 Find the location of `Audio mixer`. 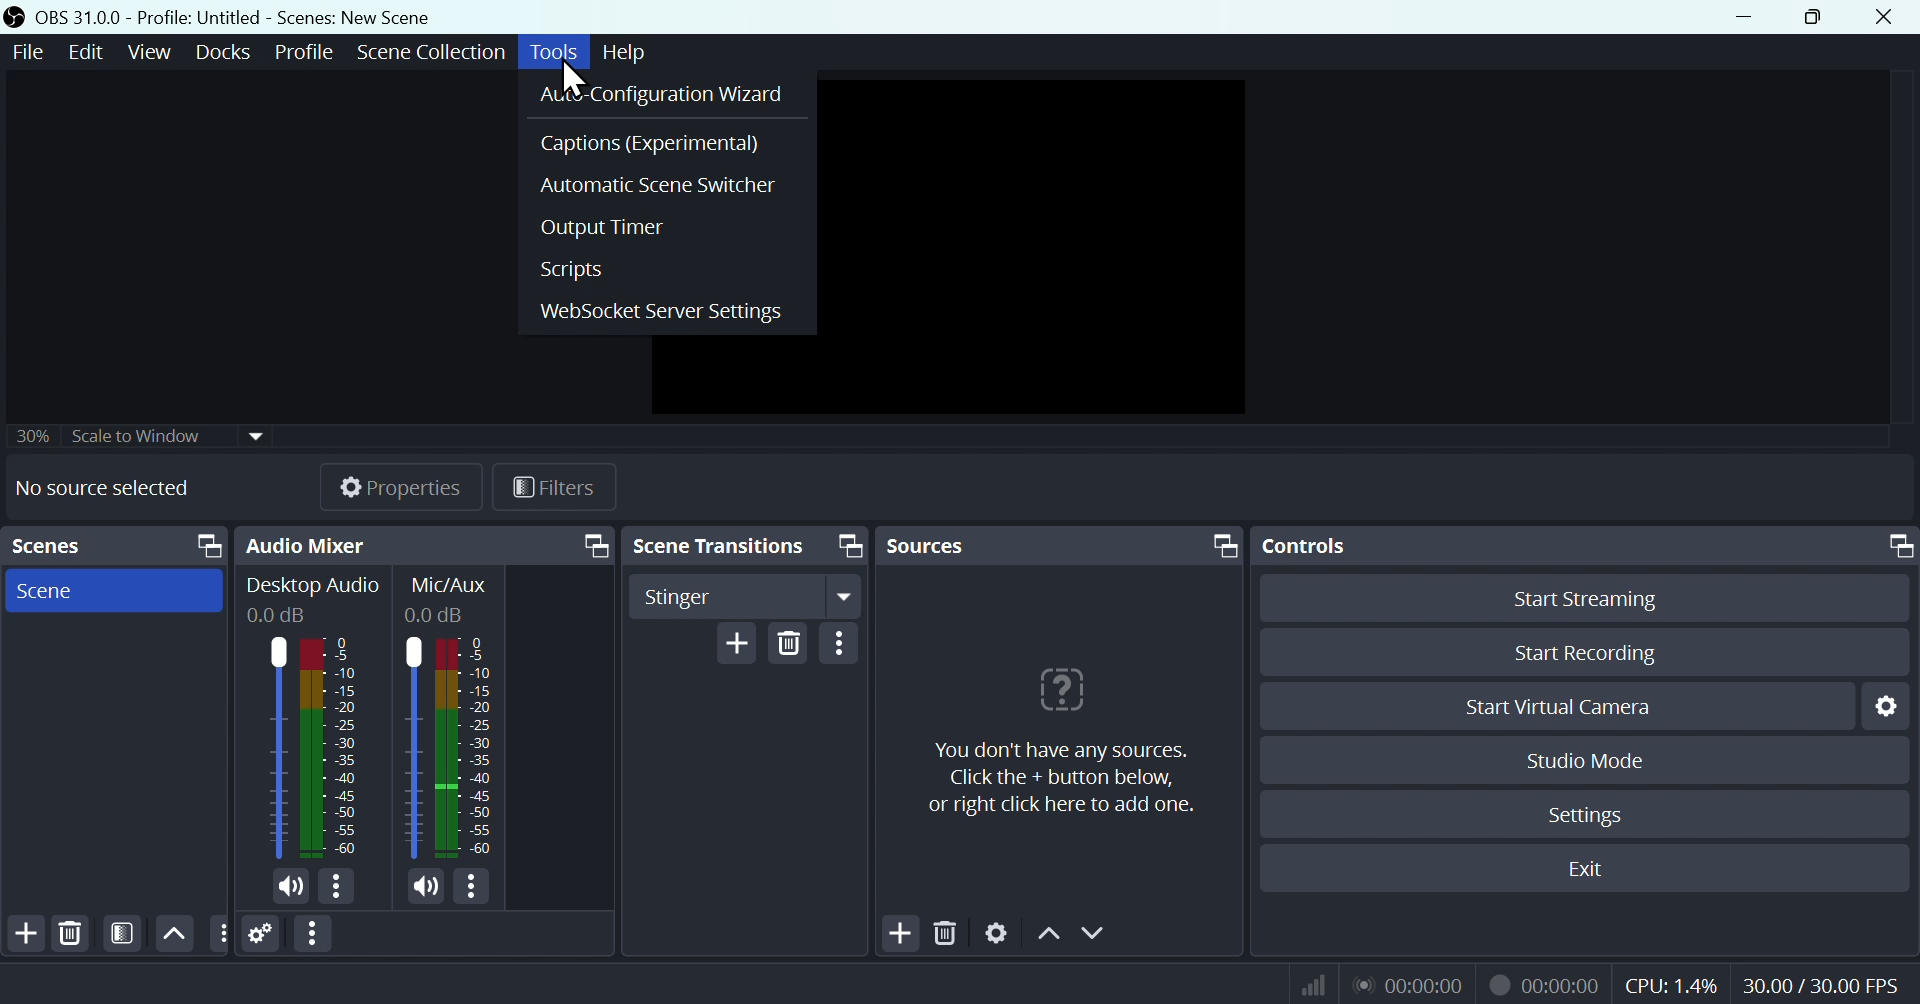

Audio mixer is located at coordinates (313, 720).